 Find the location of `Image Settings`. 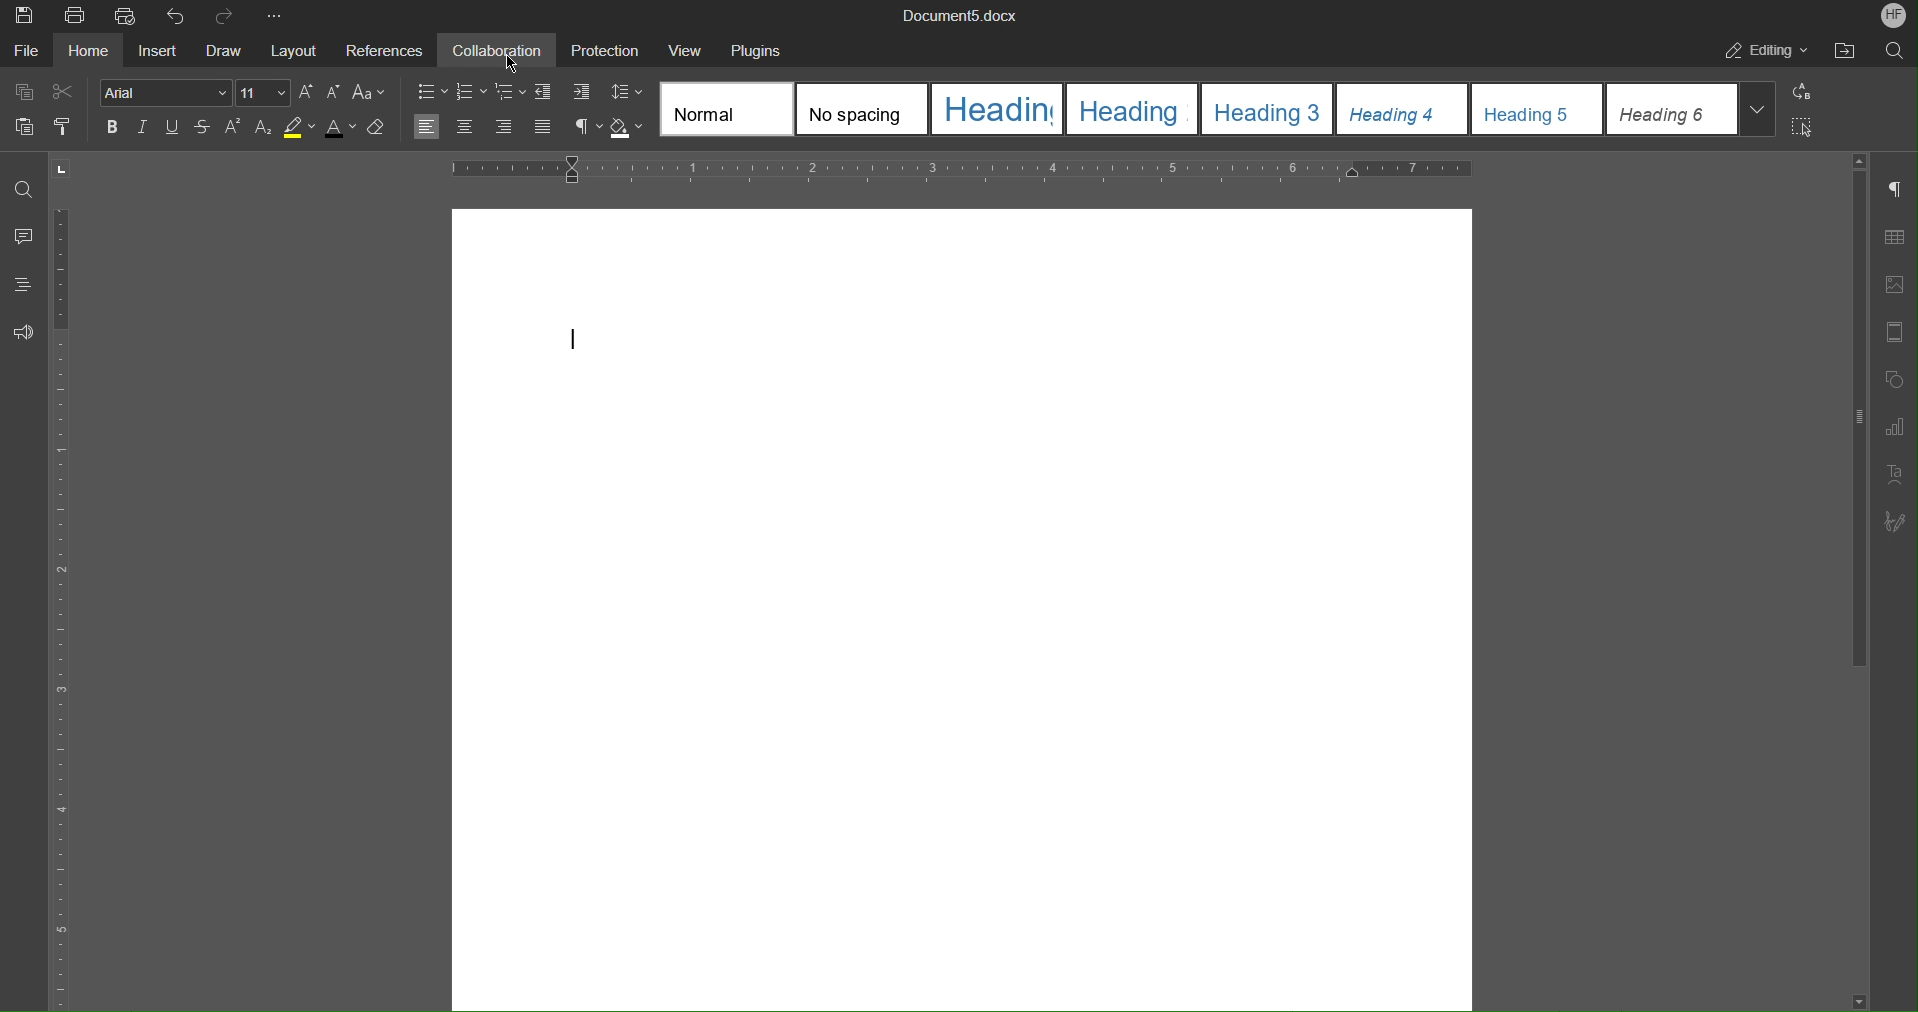

Image Settings is located at coordinates (1890, 289).